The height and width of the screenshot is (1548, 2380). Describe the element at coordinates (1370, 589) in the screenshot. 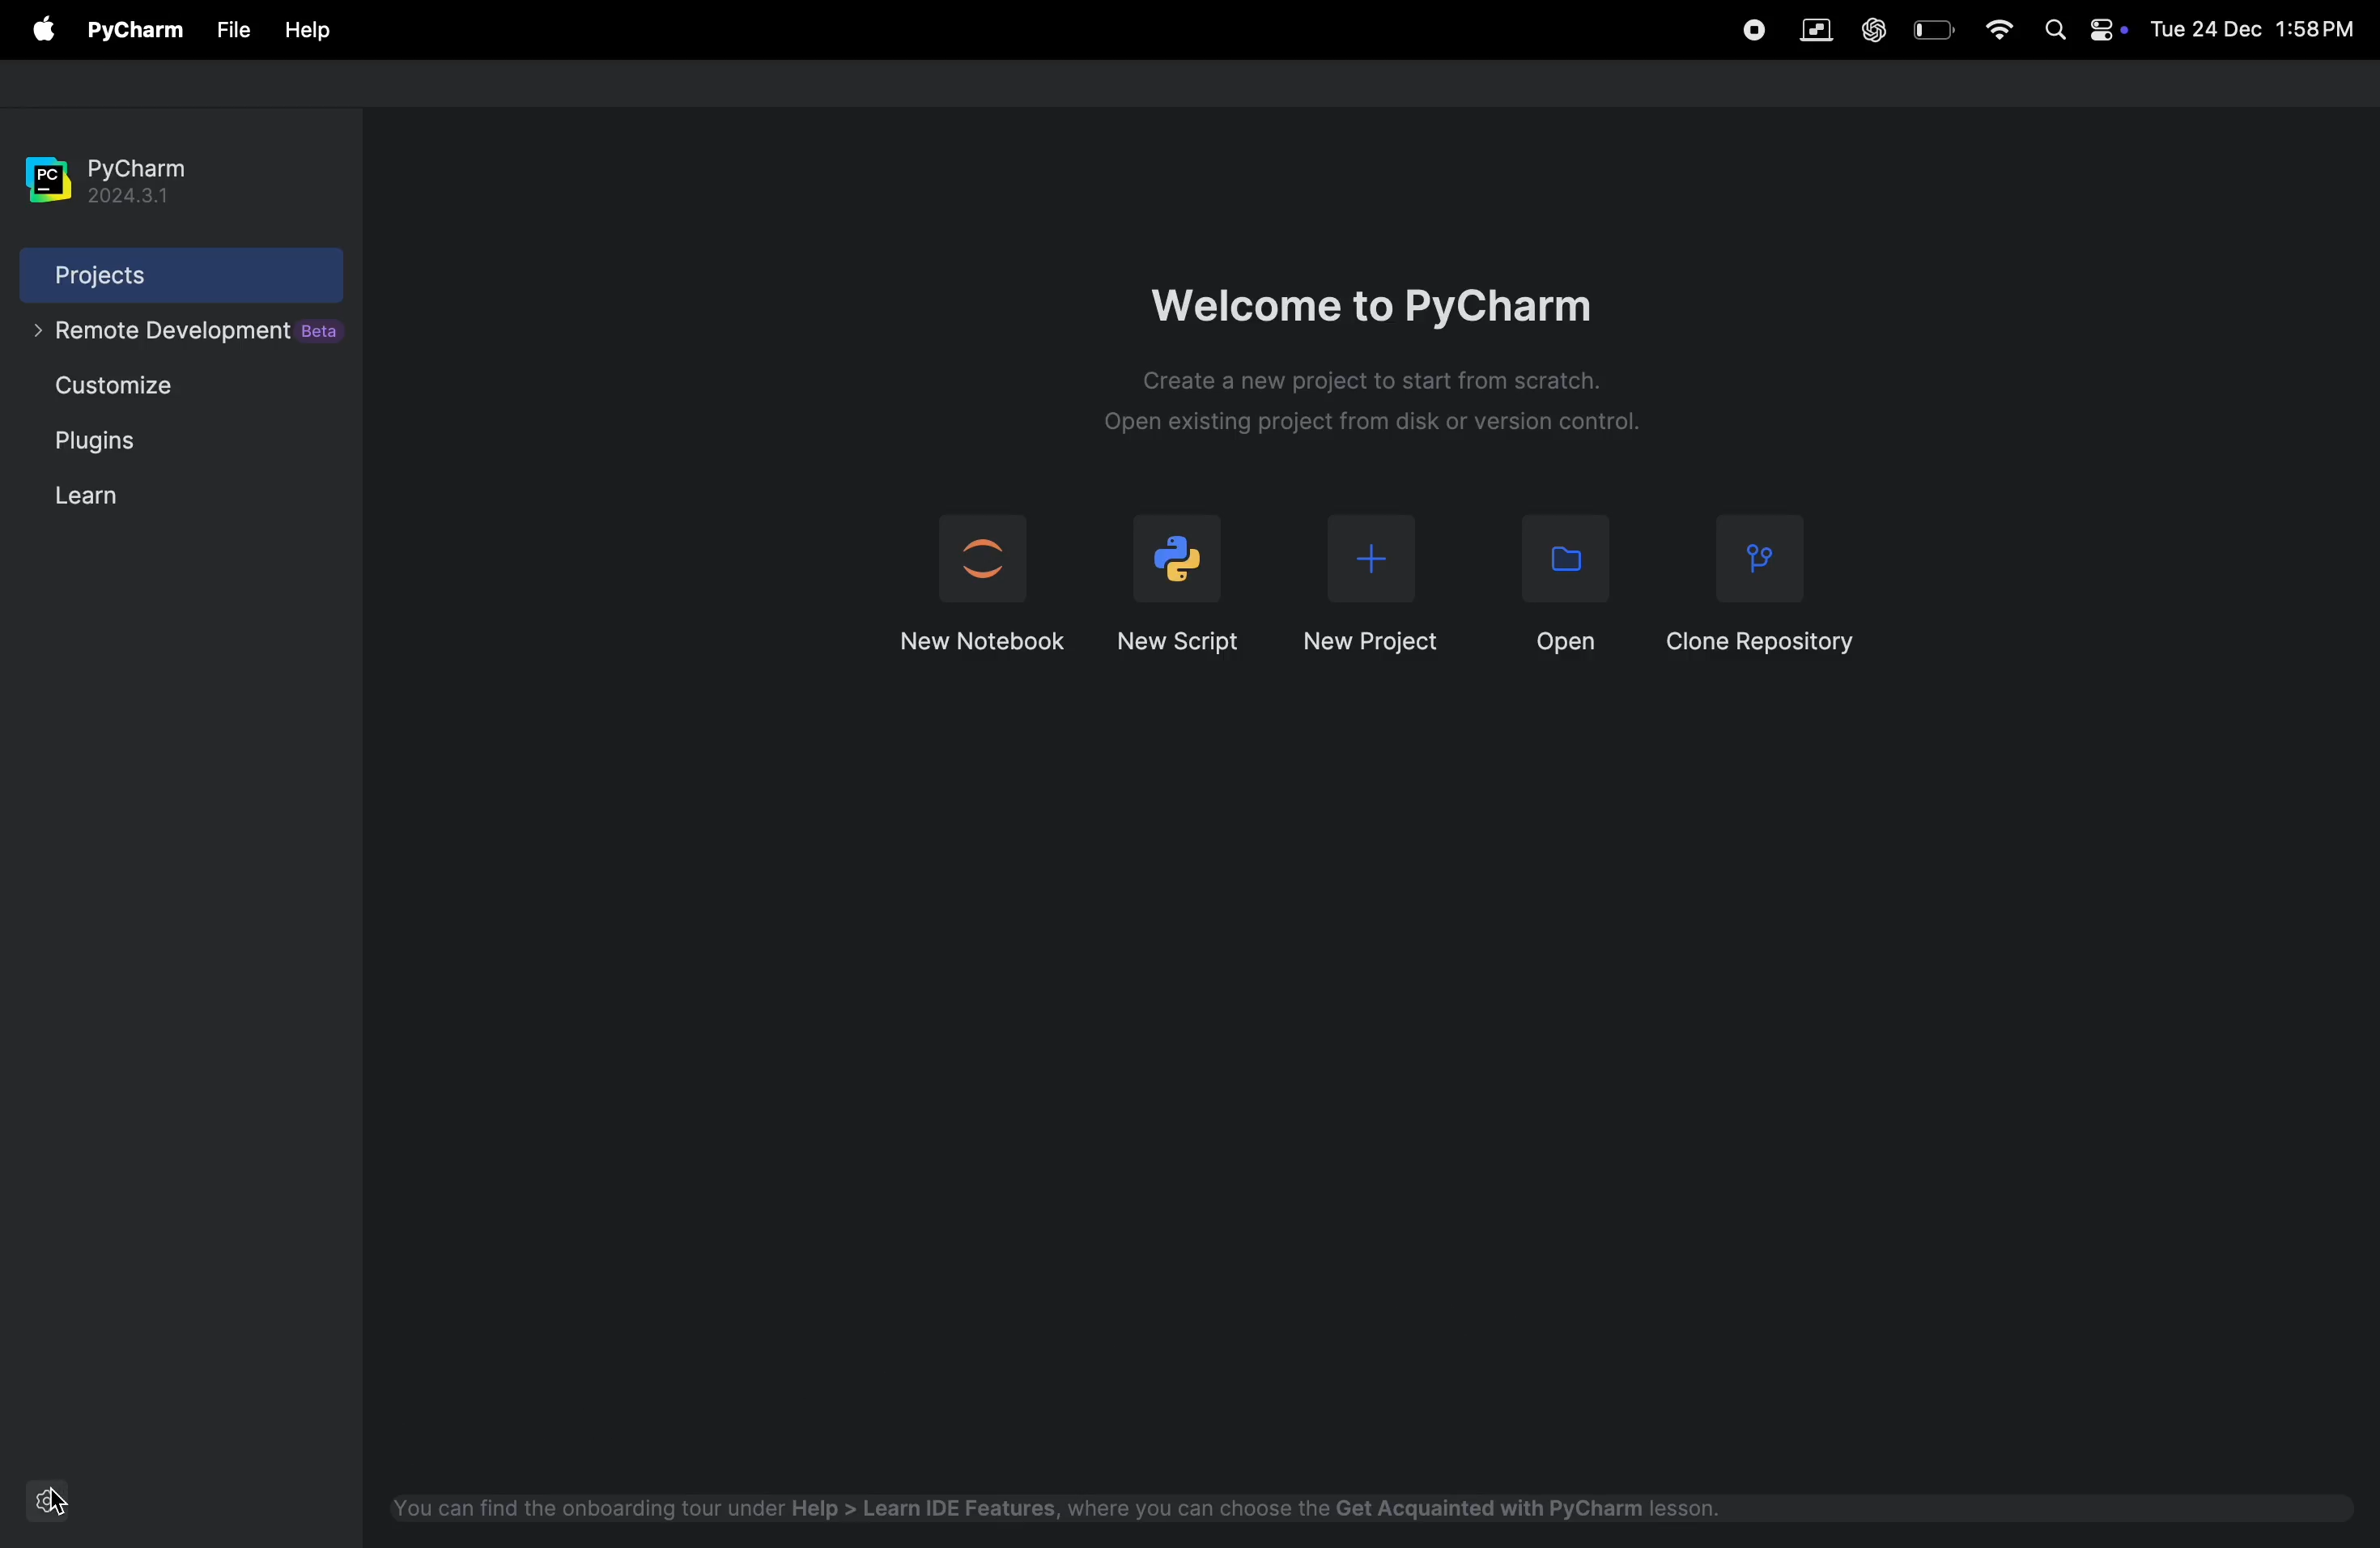

I see `new project` at that location.